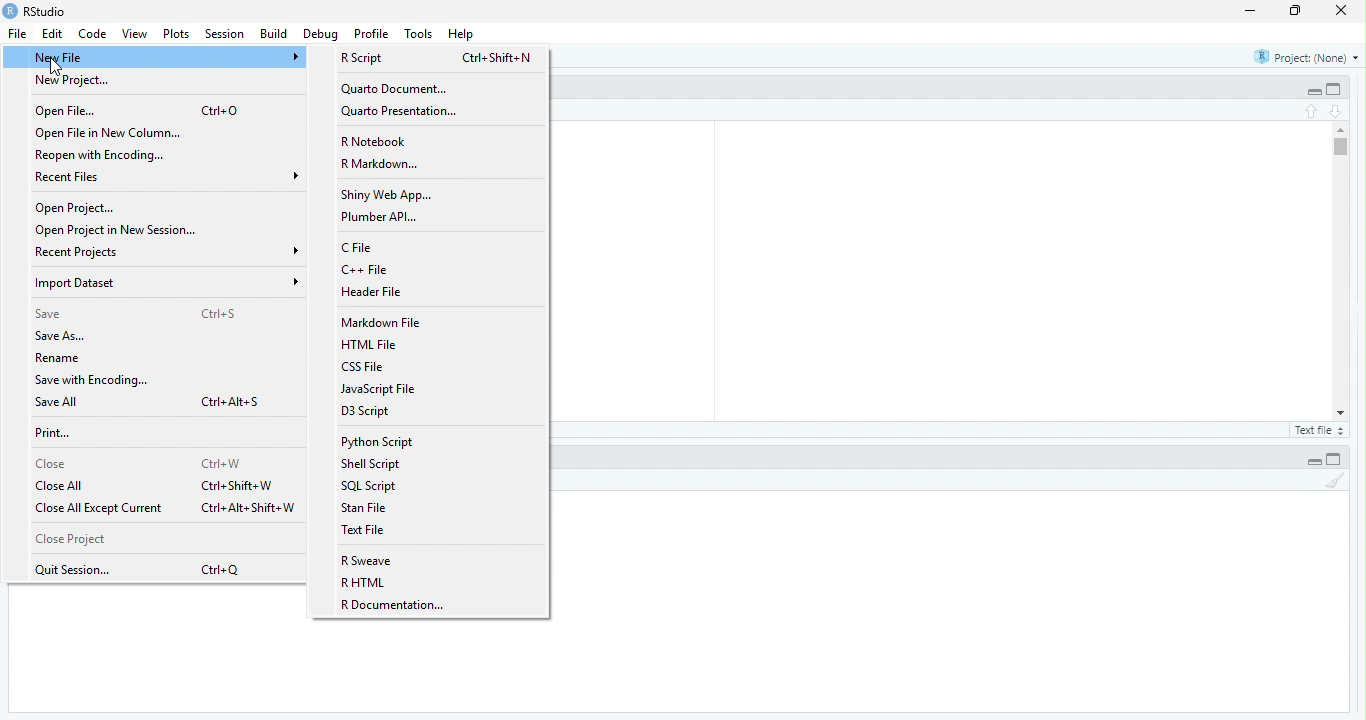 The height and width of the screenshot is (720, 1366). I want to click on Code, so click(94, 33).